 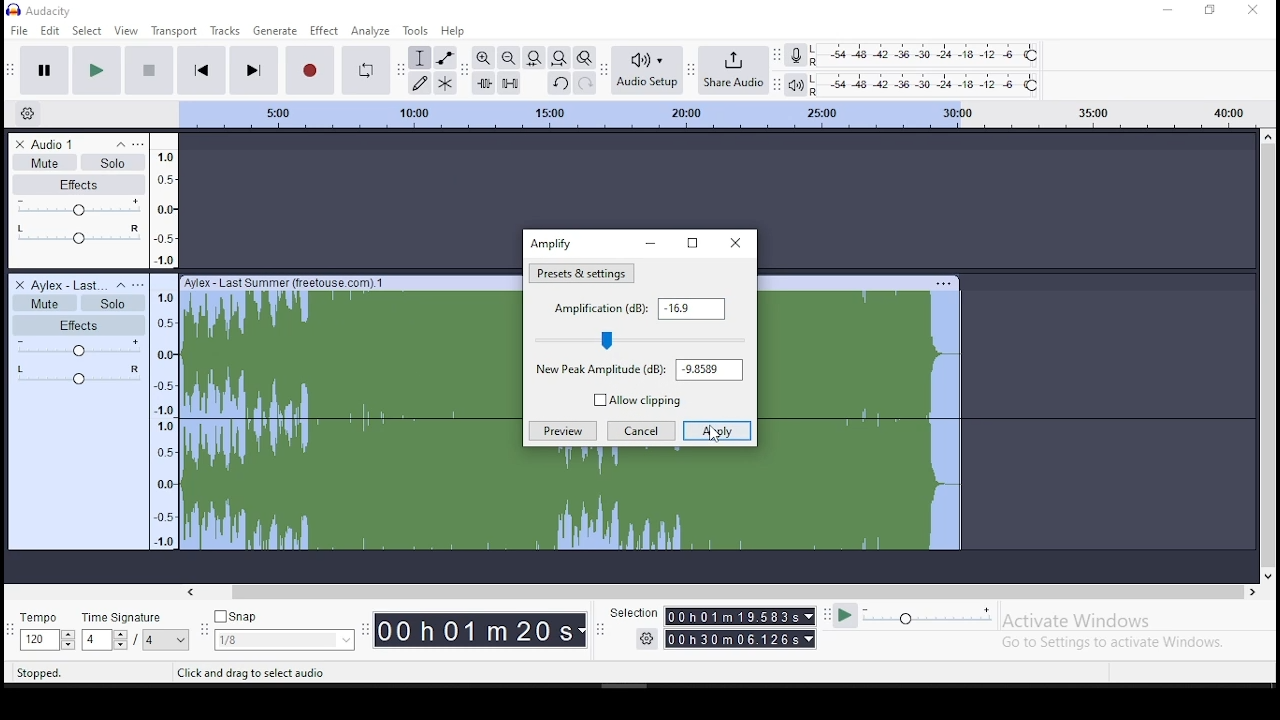 What do you see at coordinates (453, 31) in the screenshot?
I see `help` at bounding box center [453, 31].